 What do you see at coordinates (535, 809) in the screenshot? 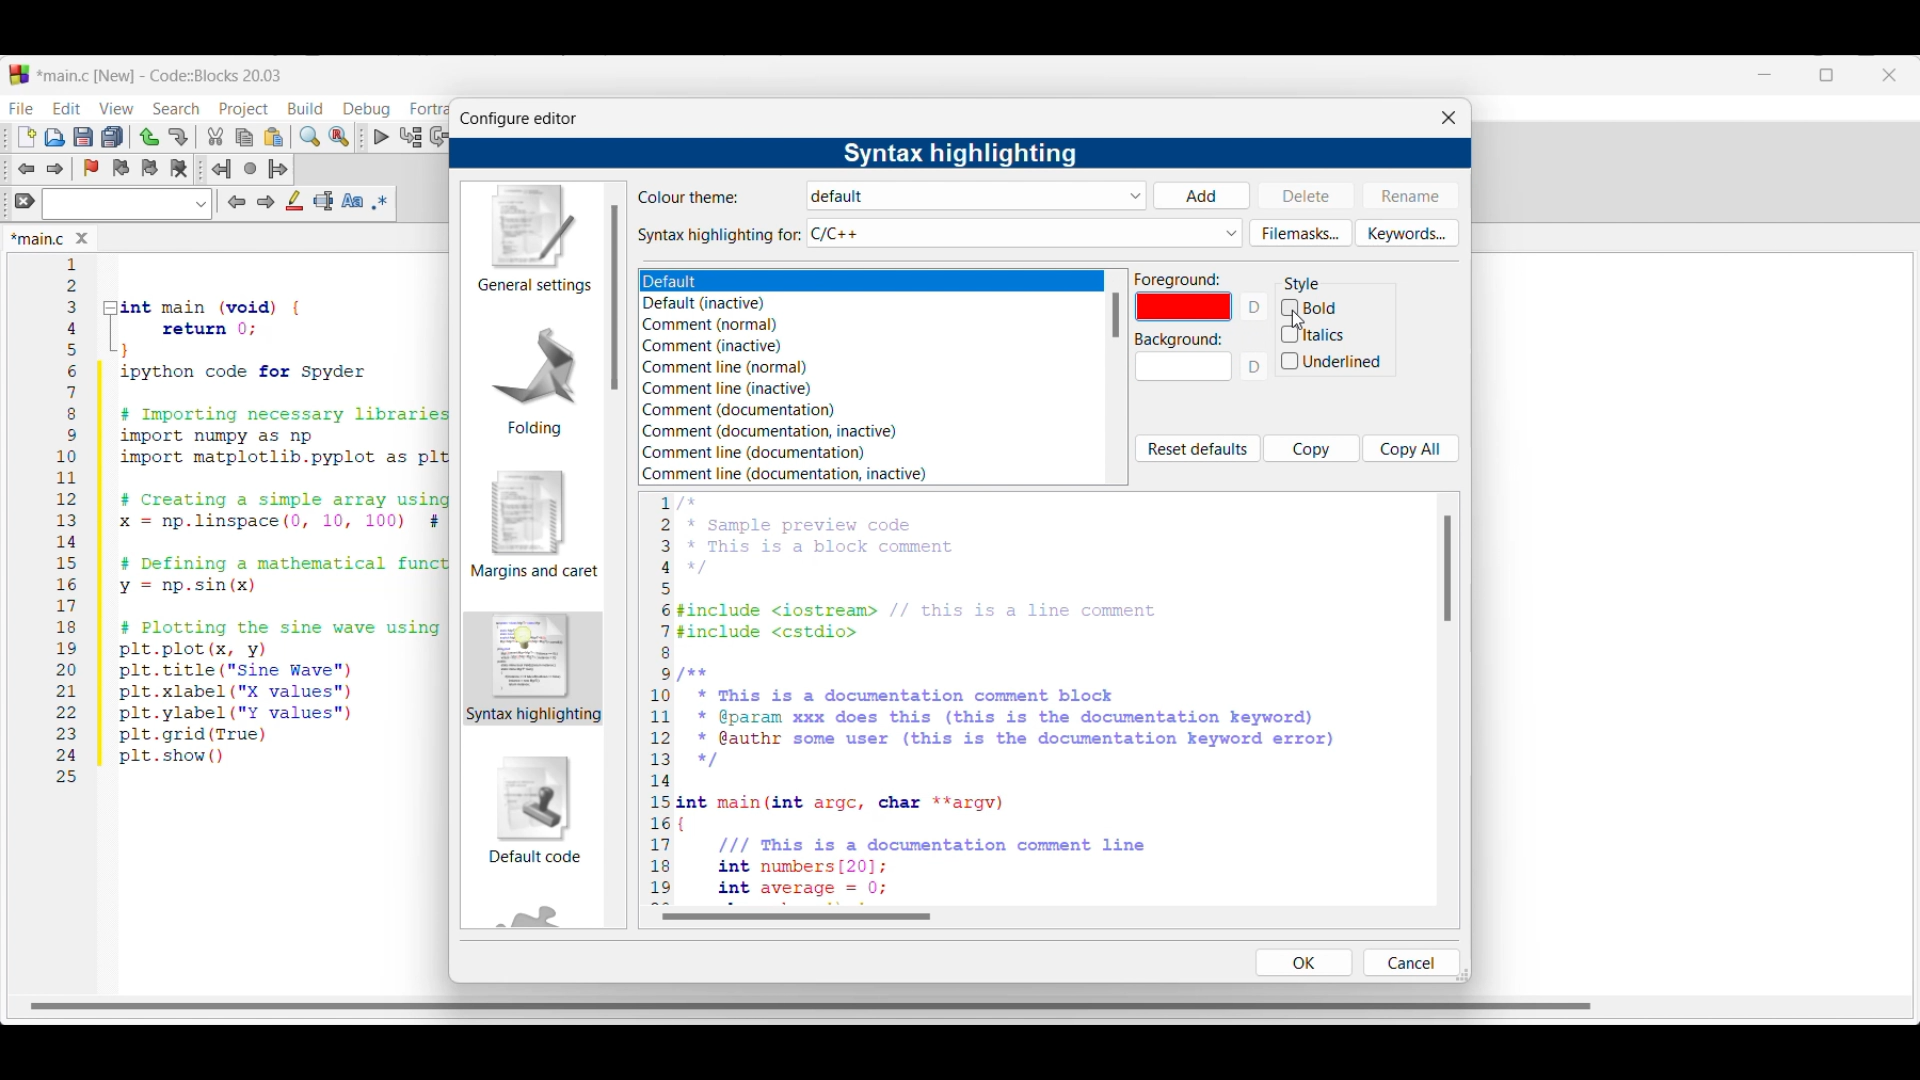
I see `Default code` at bounding box center [535, 809].